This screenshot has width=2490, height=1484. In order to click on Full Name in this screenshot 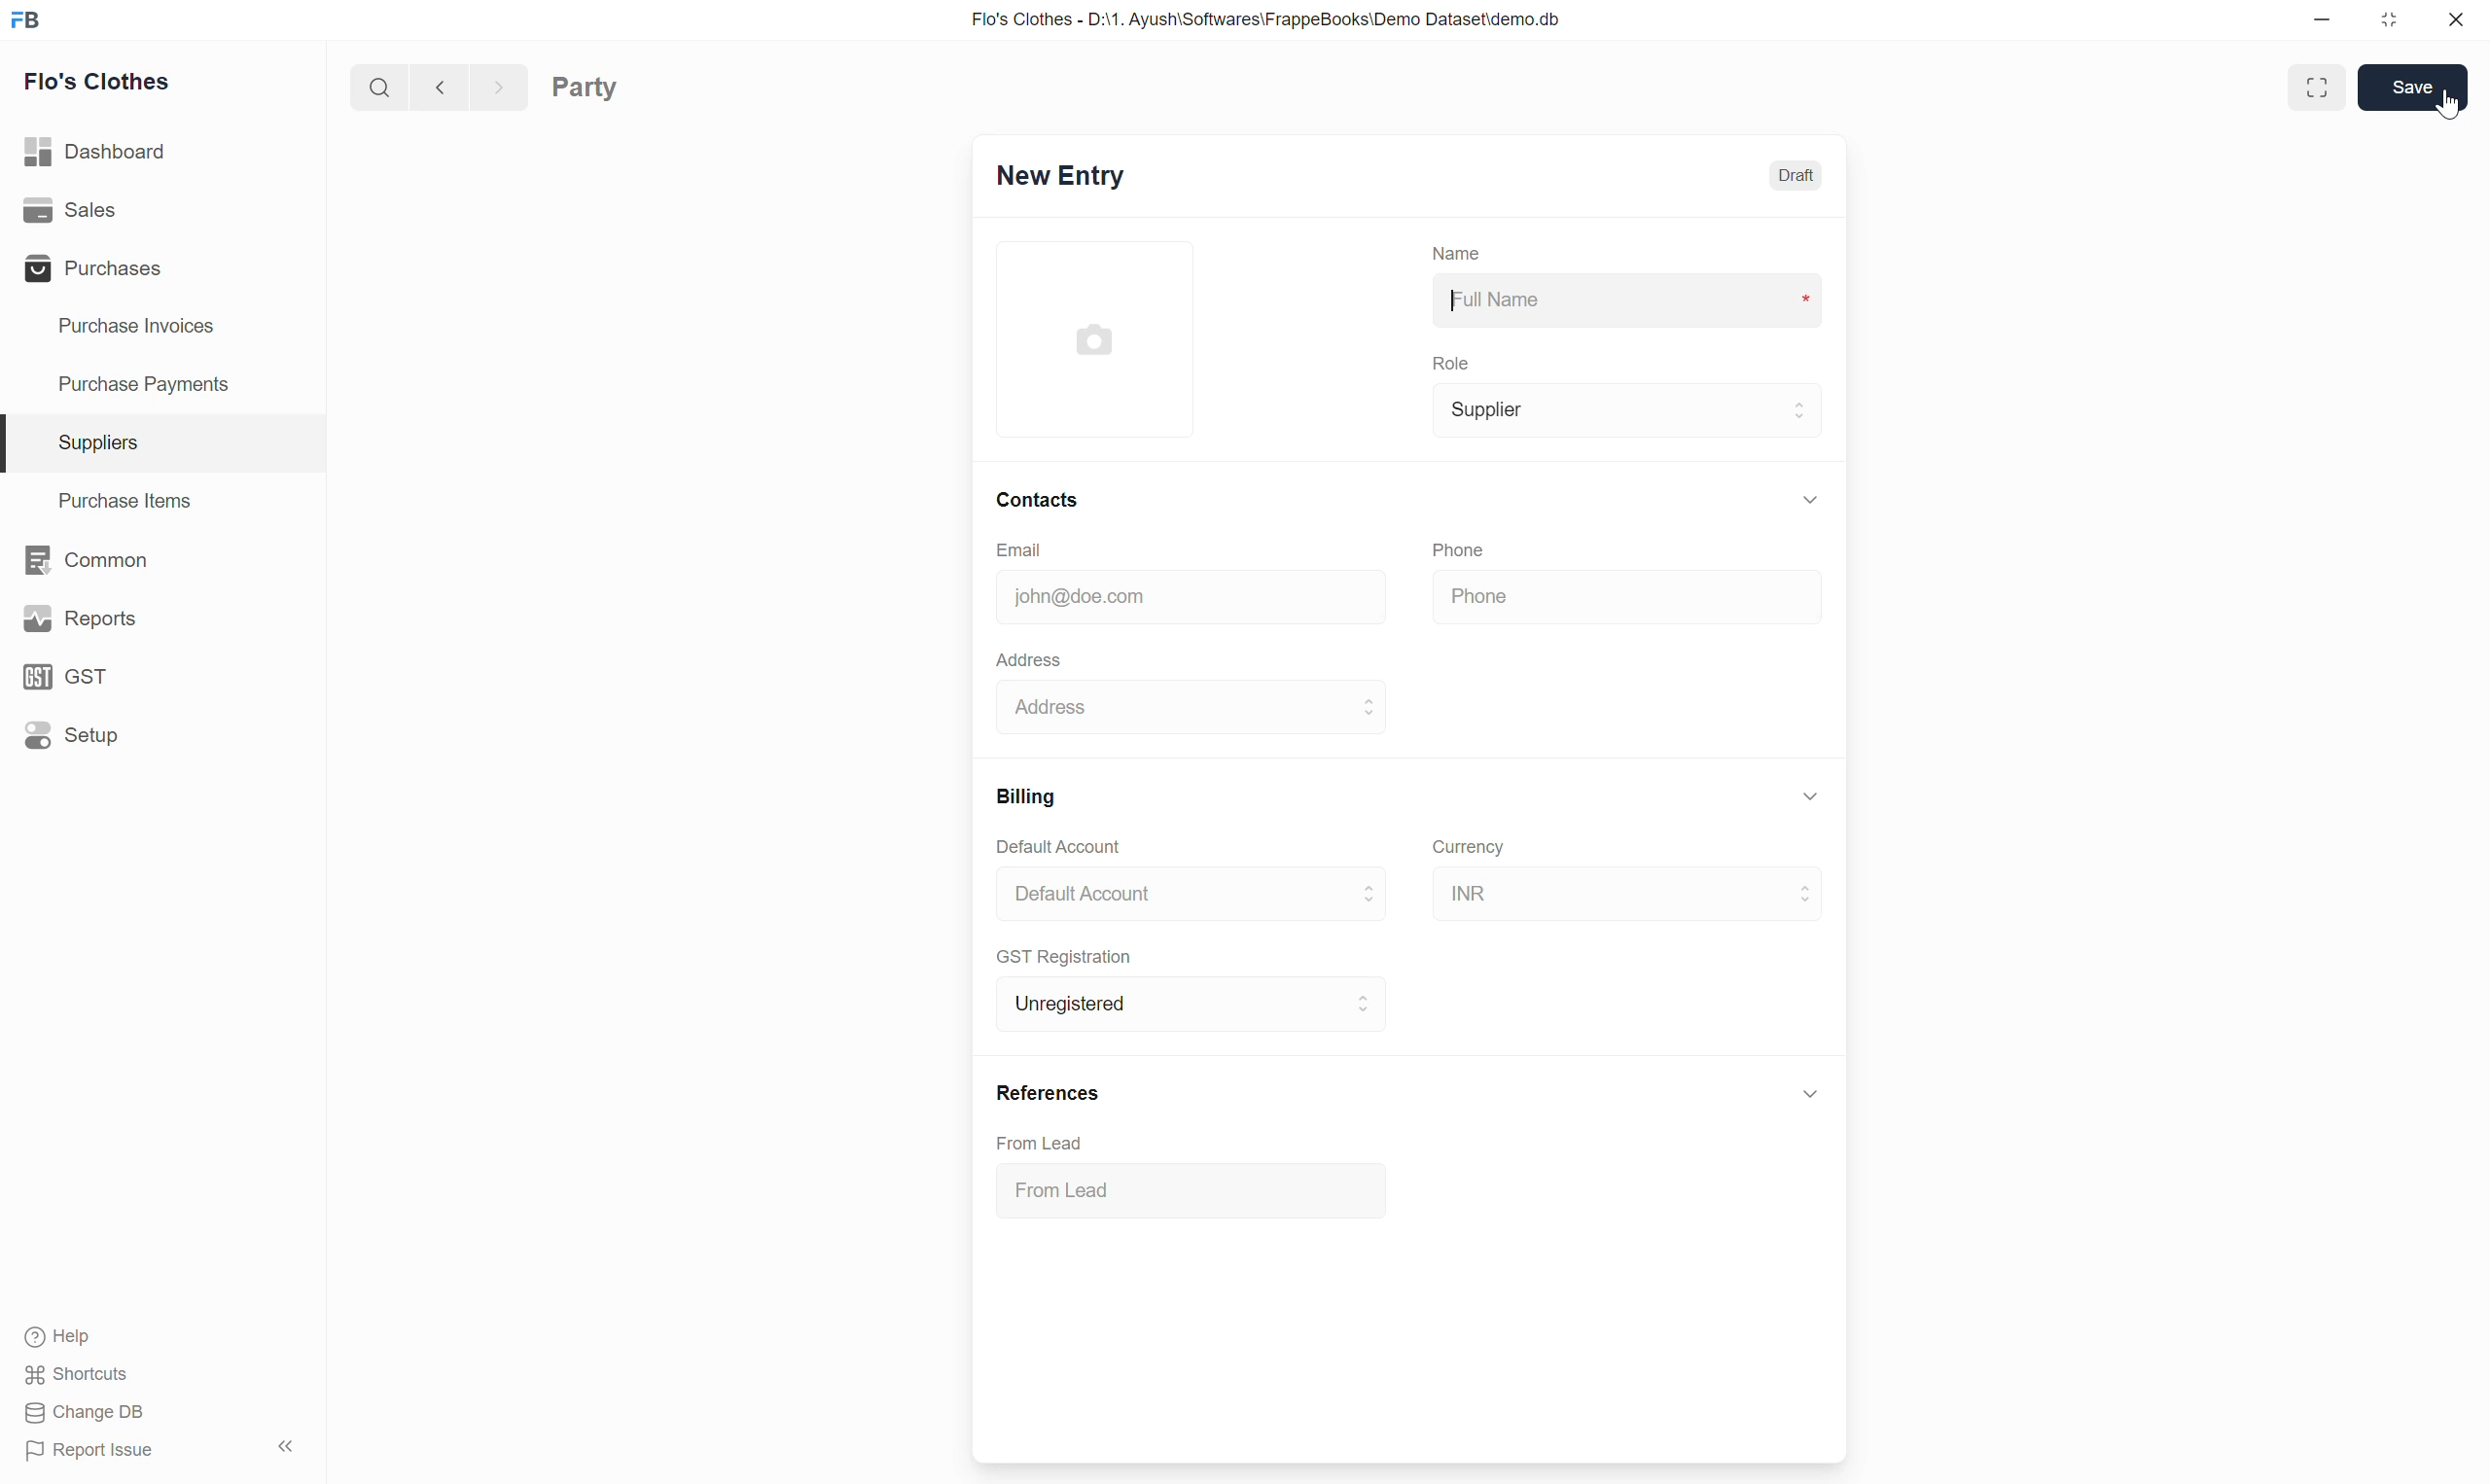, I will do `click(1643, 301)`.